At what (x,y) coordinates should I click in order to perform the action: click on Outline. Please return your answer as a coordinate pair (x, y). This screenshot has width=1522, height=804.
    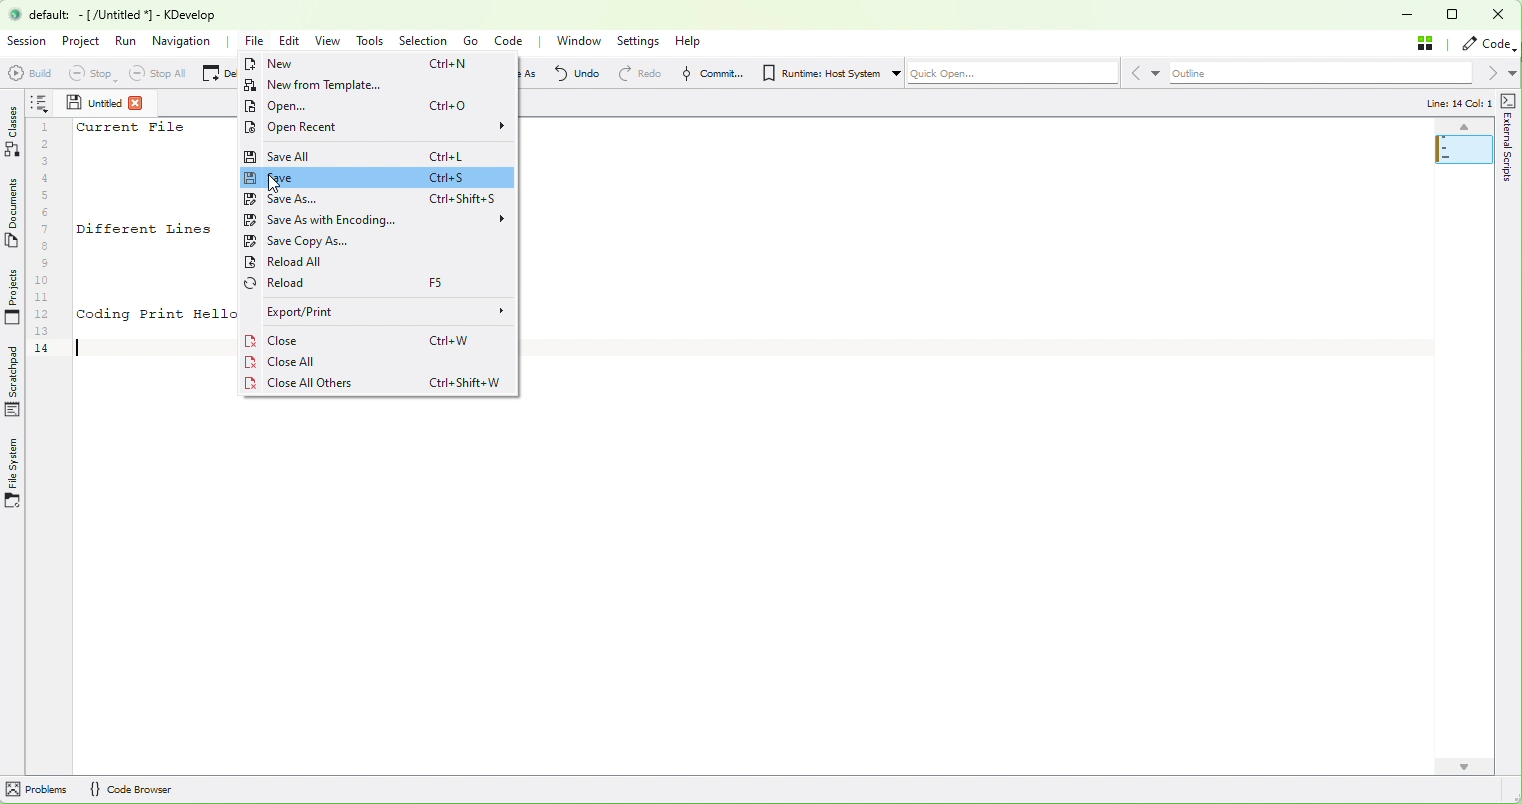
    Looking at the image, I should click on (1343, 73).